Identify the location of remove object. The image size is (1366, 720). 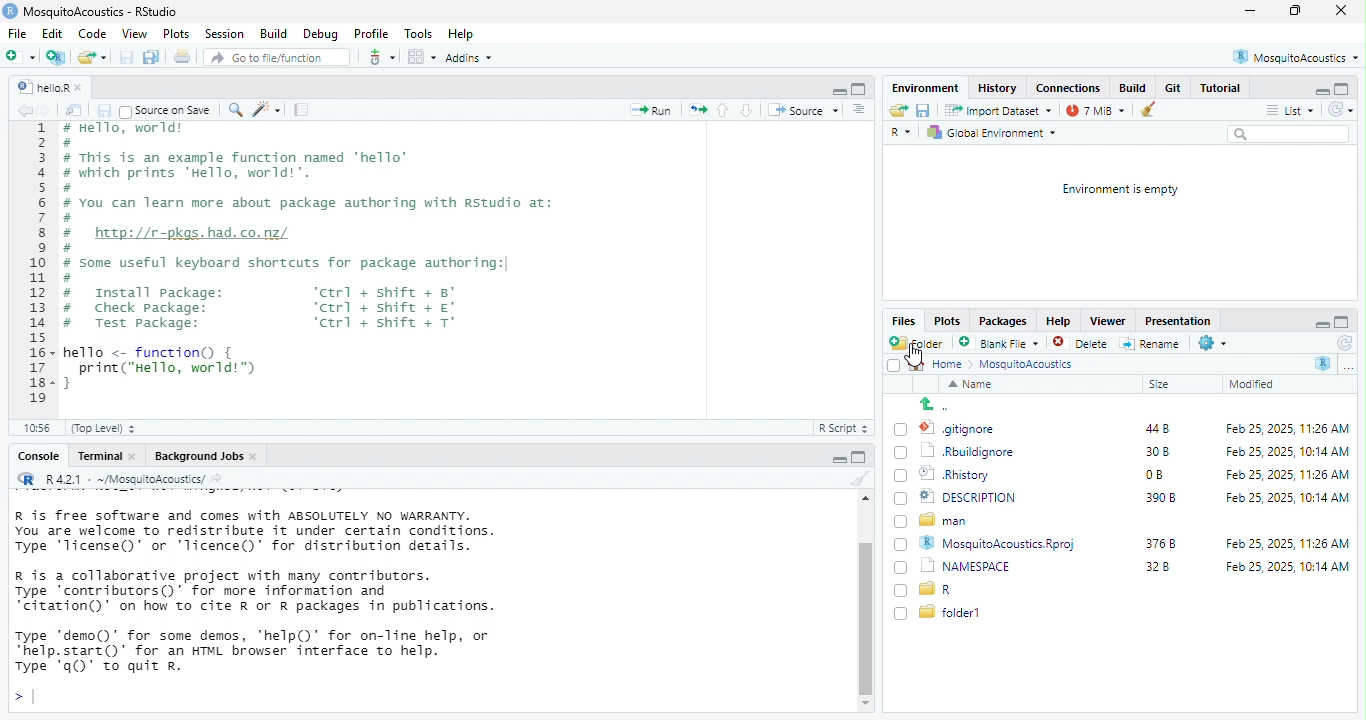
(1156, 110).